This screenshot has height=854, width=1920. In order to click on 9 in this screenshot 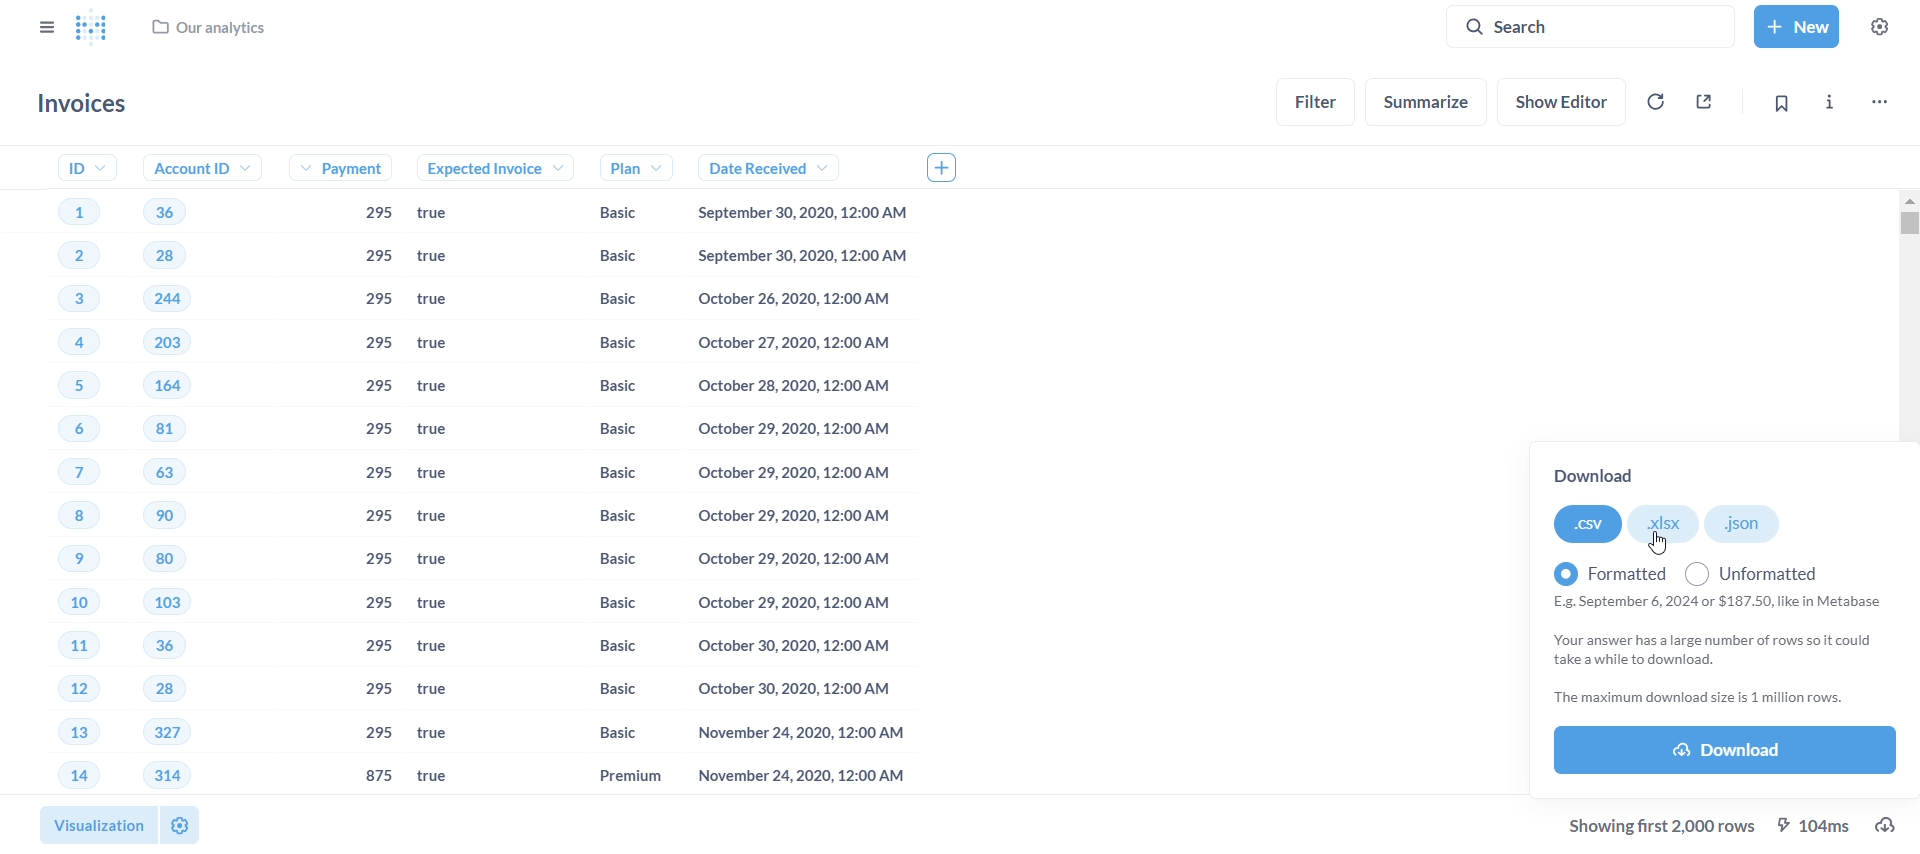, I will do `click(59, 560)`.